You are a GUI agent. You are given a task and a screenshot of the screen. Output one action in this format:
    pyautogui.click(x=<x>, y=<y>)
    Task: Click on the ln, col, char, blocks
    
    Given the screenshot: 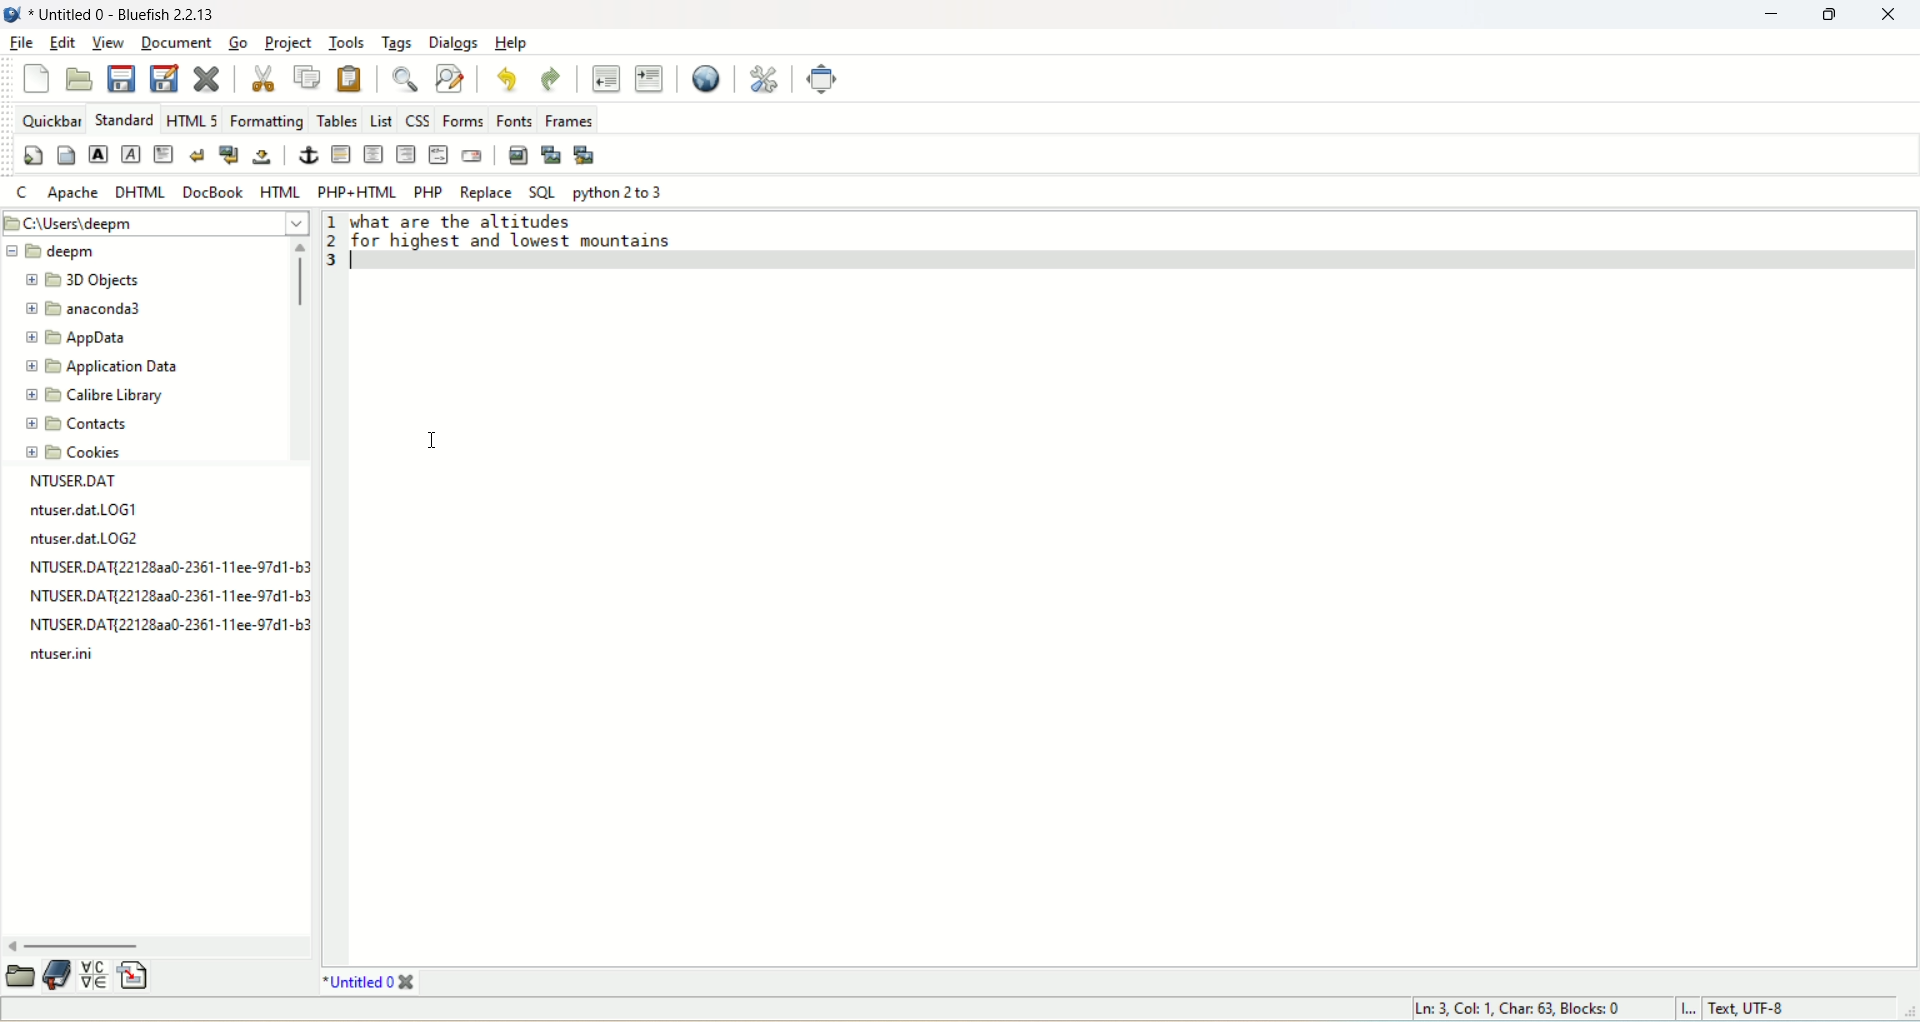 What is the action you would take?
    pyautogui.click(x=1520, y=1009)
    